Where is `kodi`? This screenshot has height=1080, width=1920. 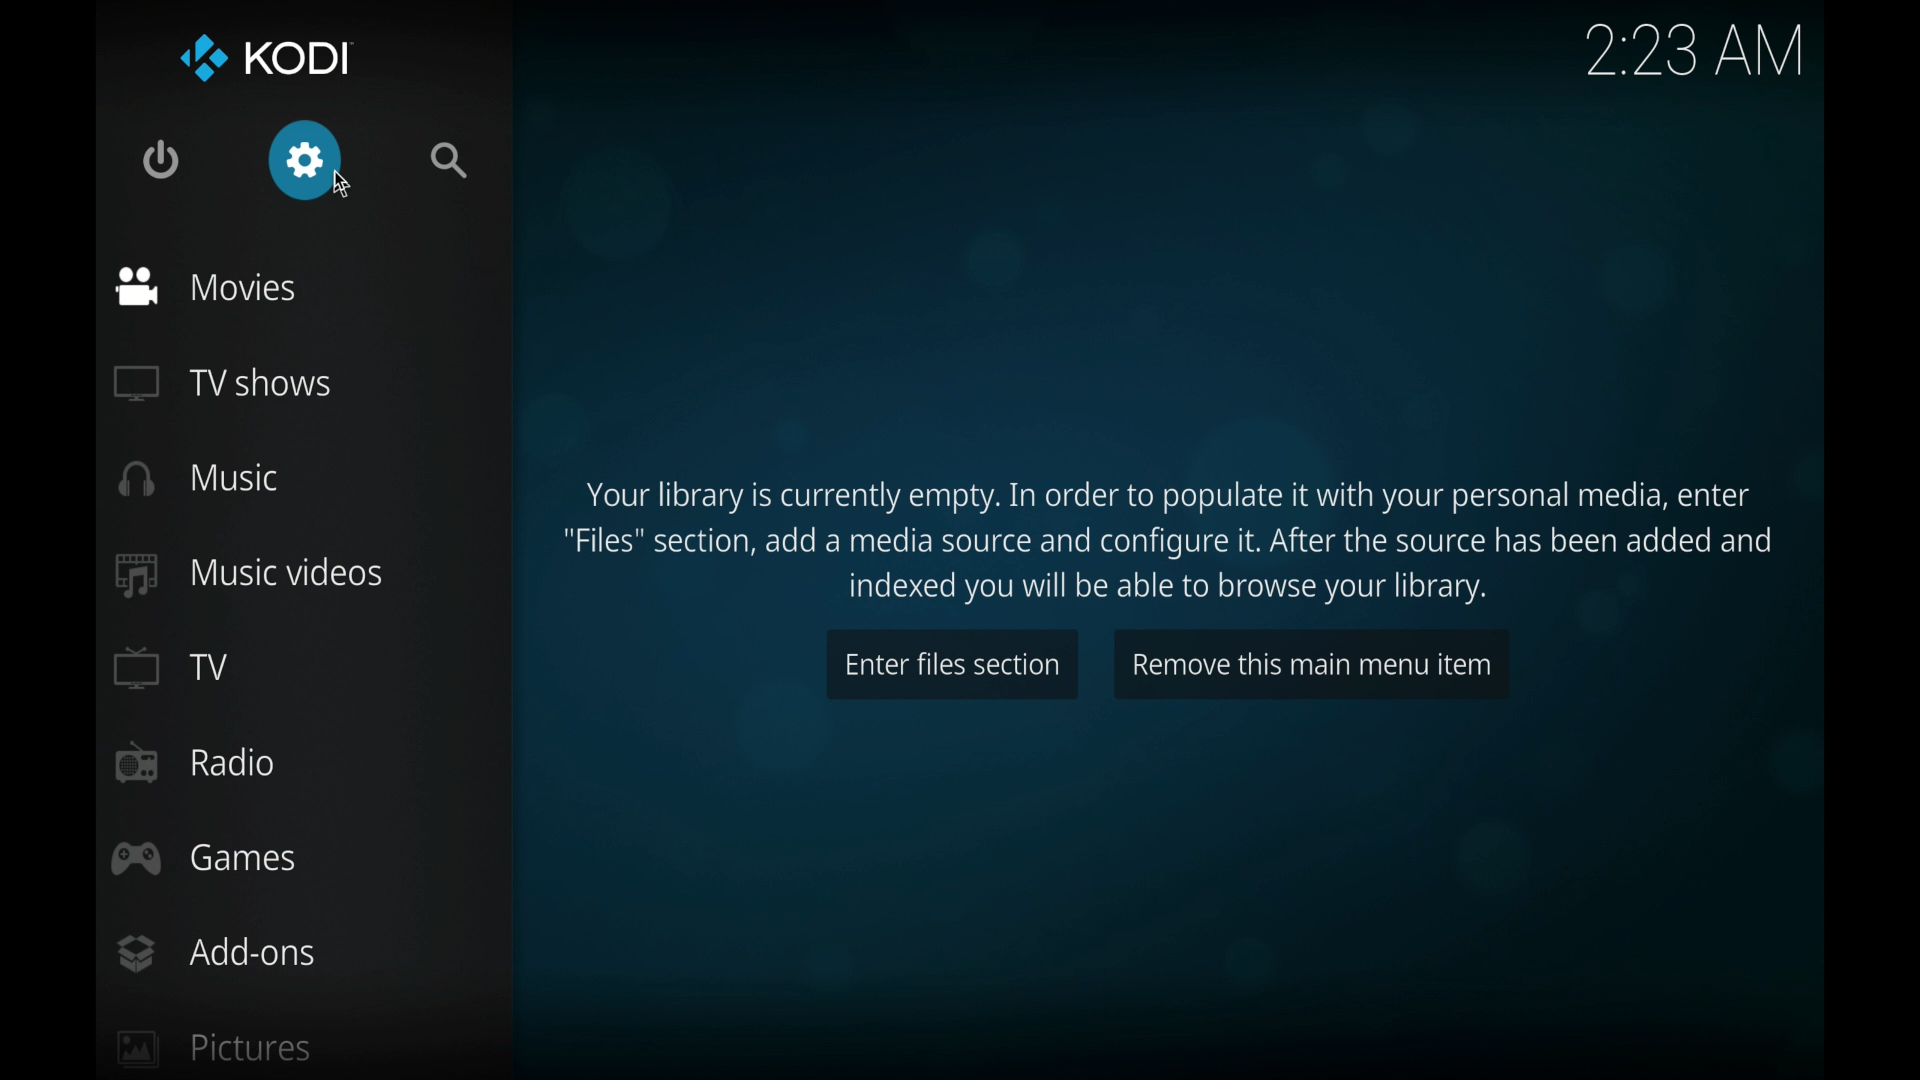 kodi is located at coordinates (305, 61).